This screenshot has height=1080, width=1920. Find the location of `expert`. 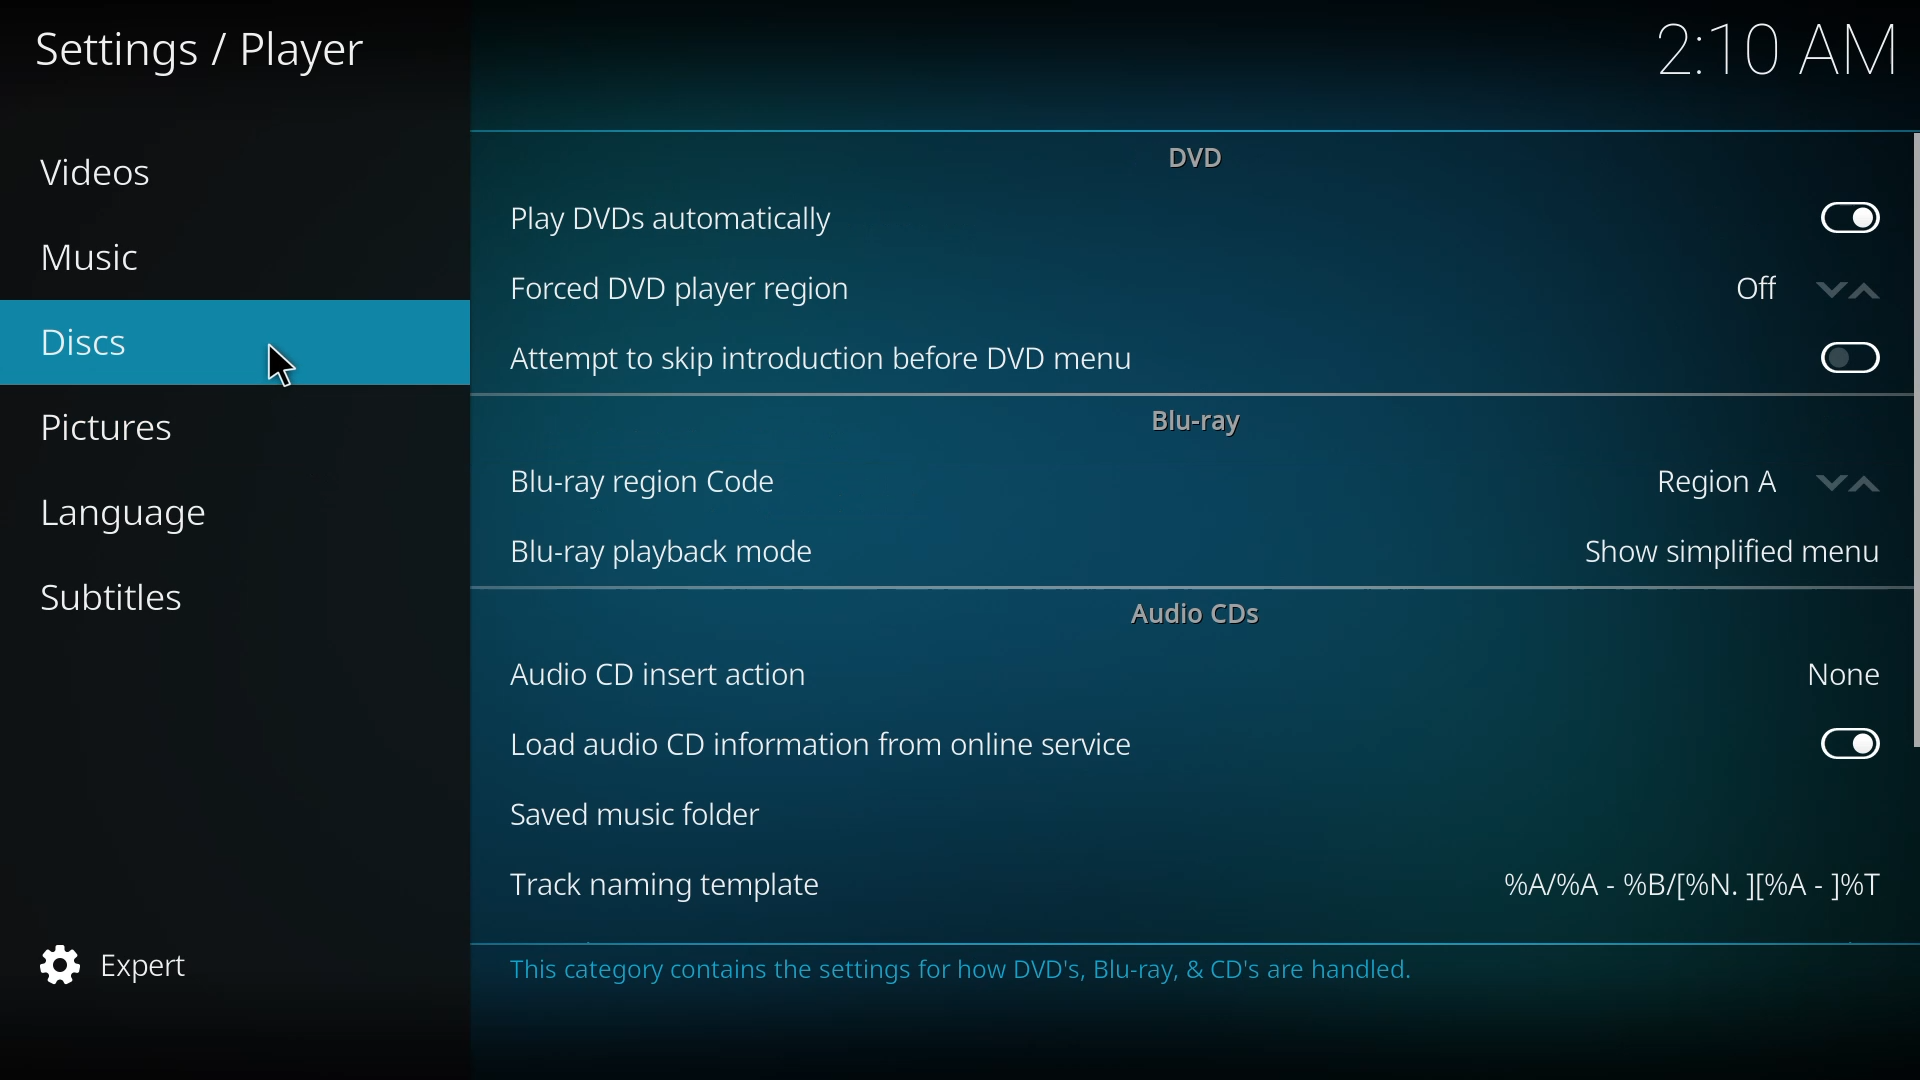

expert is located at coordinates (128, 967).